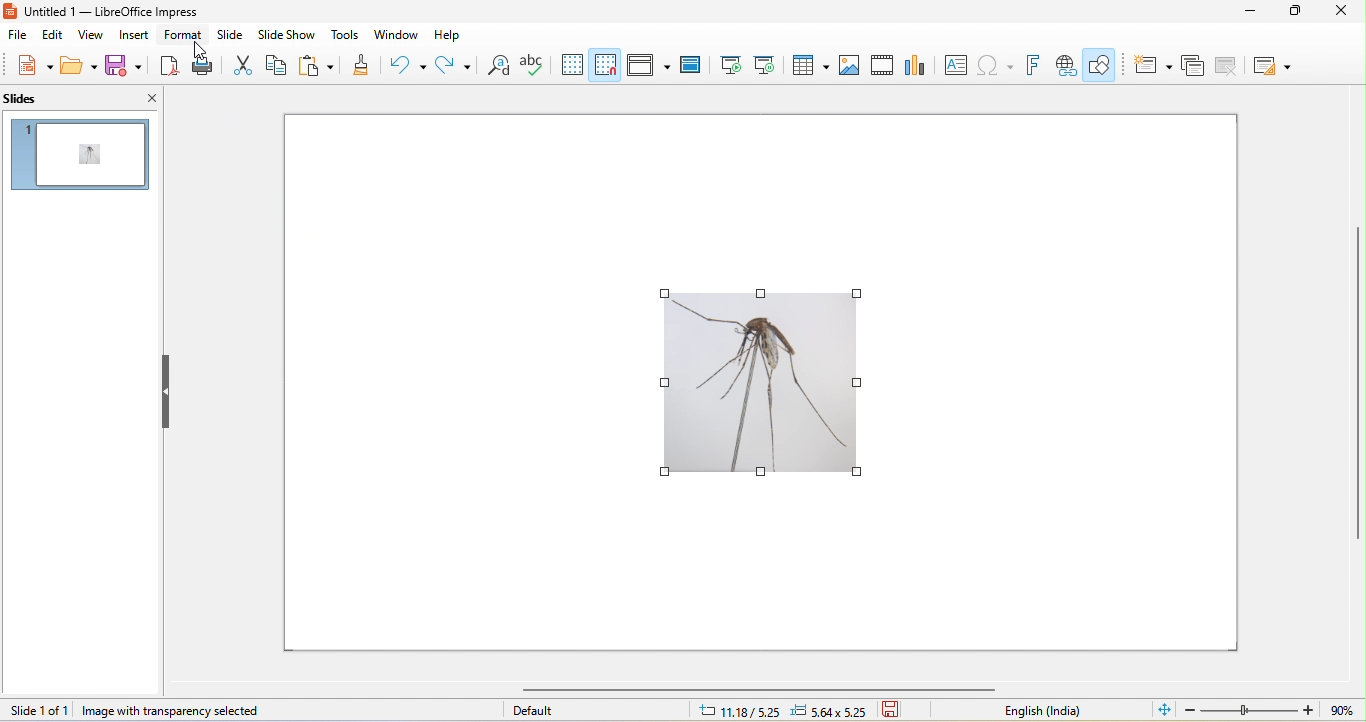 This screenshot has width=1366, height=722. Describe the element at coordinates (1148, 64) in the screenshot. I see `new slide` at that location.